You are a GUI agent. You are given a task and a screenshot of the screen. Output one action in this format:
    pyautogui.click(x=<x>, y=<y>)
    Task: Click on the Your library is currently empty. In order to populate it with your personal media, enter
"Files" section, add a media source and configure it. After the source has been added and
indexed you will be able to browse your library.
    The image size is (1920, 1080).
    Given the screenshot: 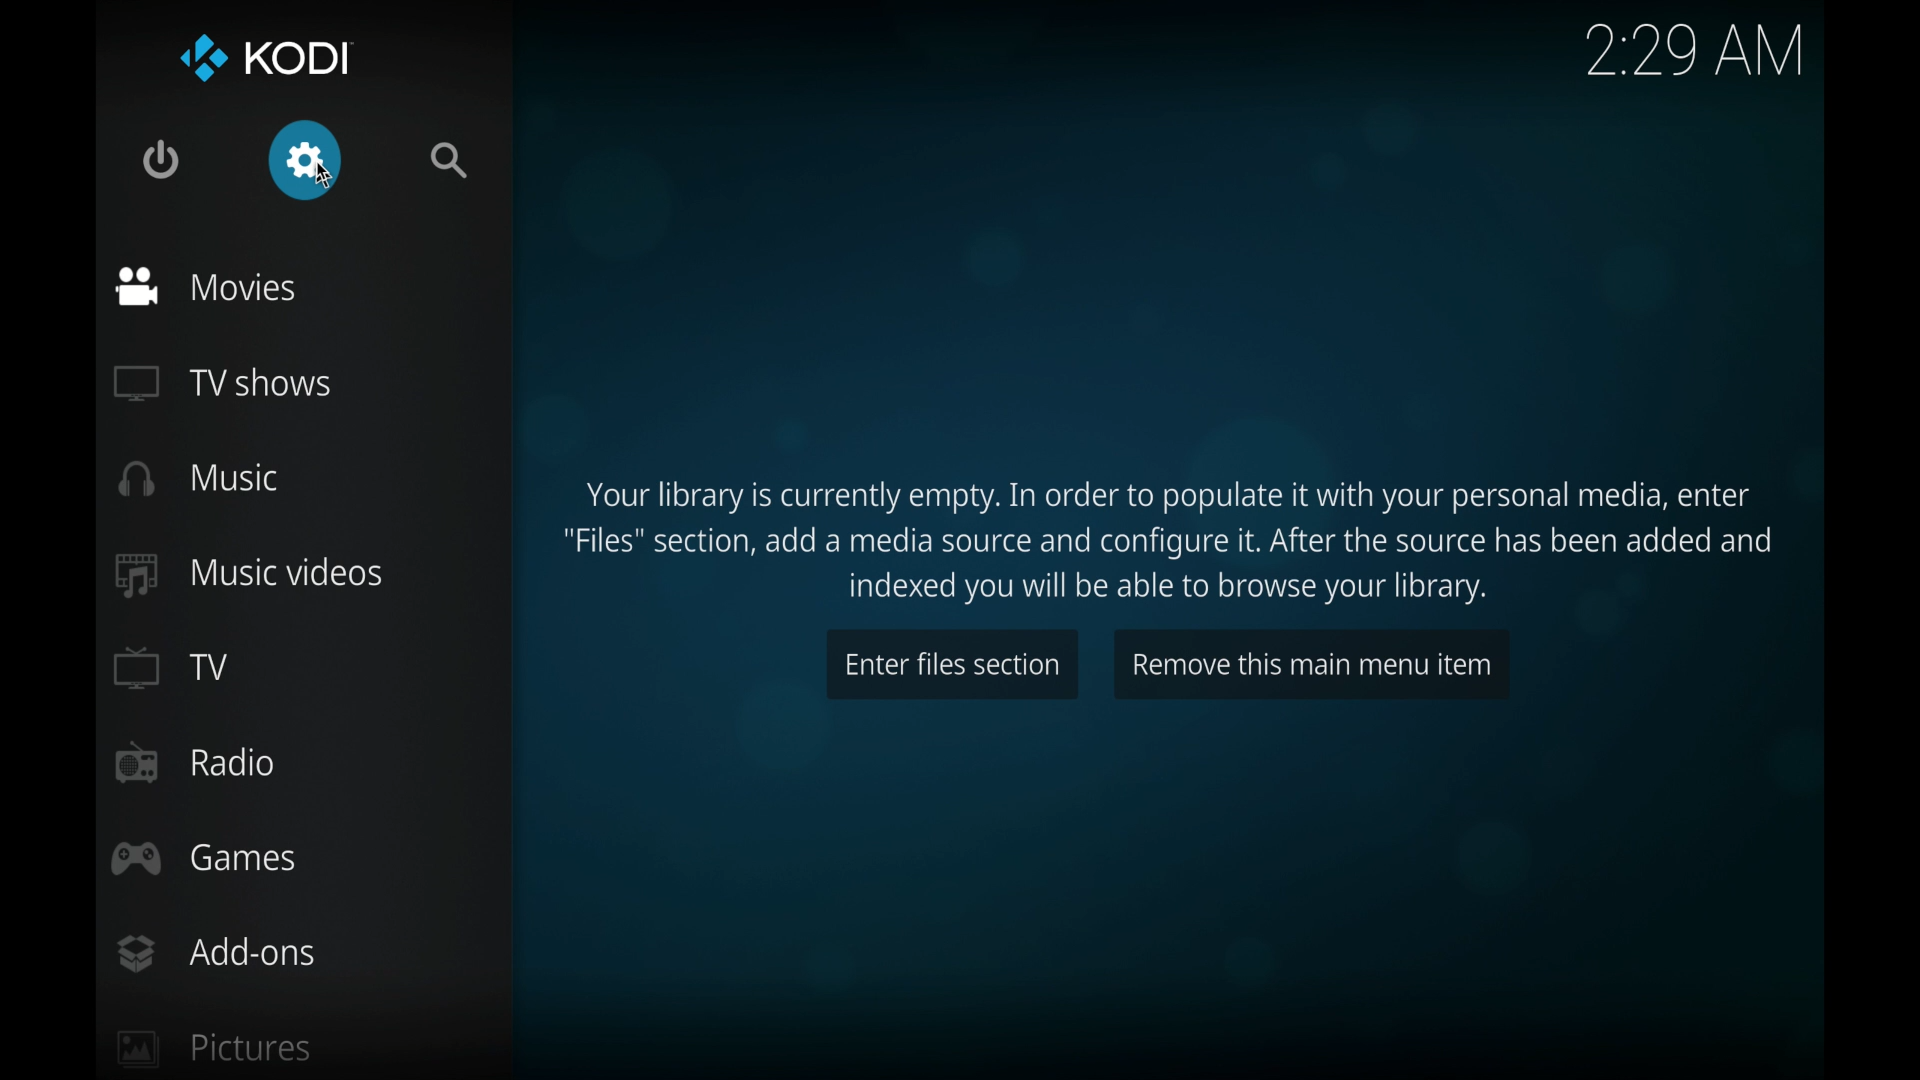 What is the action you would take?
    pyautogui.click(x=1172, y=534)
    